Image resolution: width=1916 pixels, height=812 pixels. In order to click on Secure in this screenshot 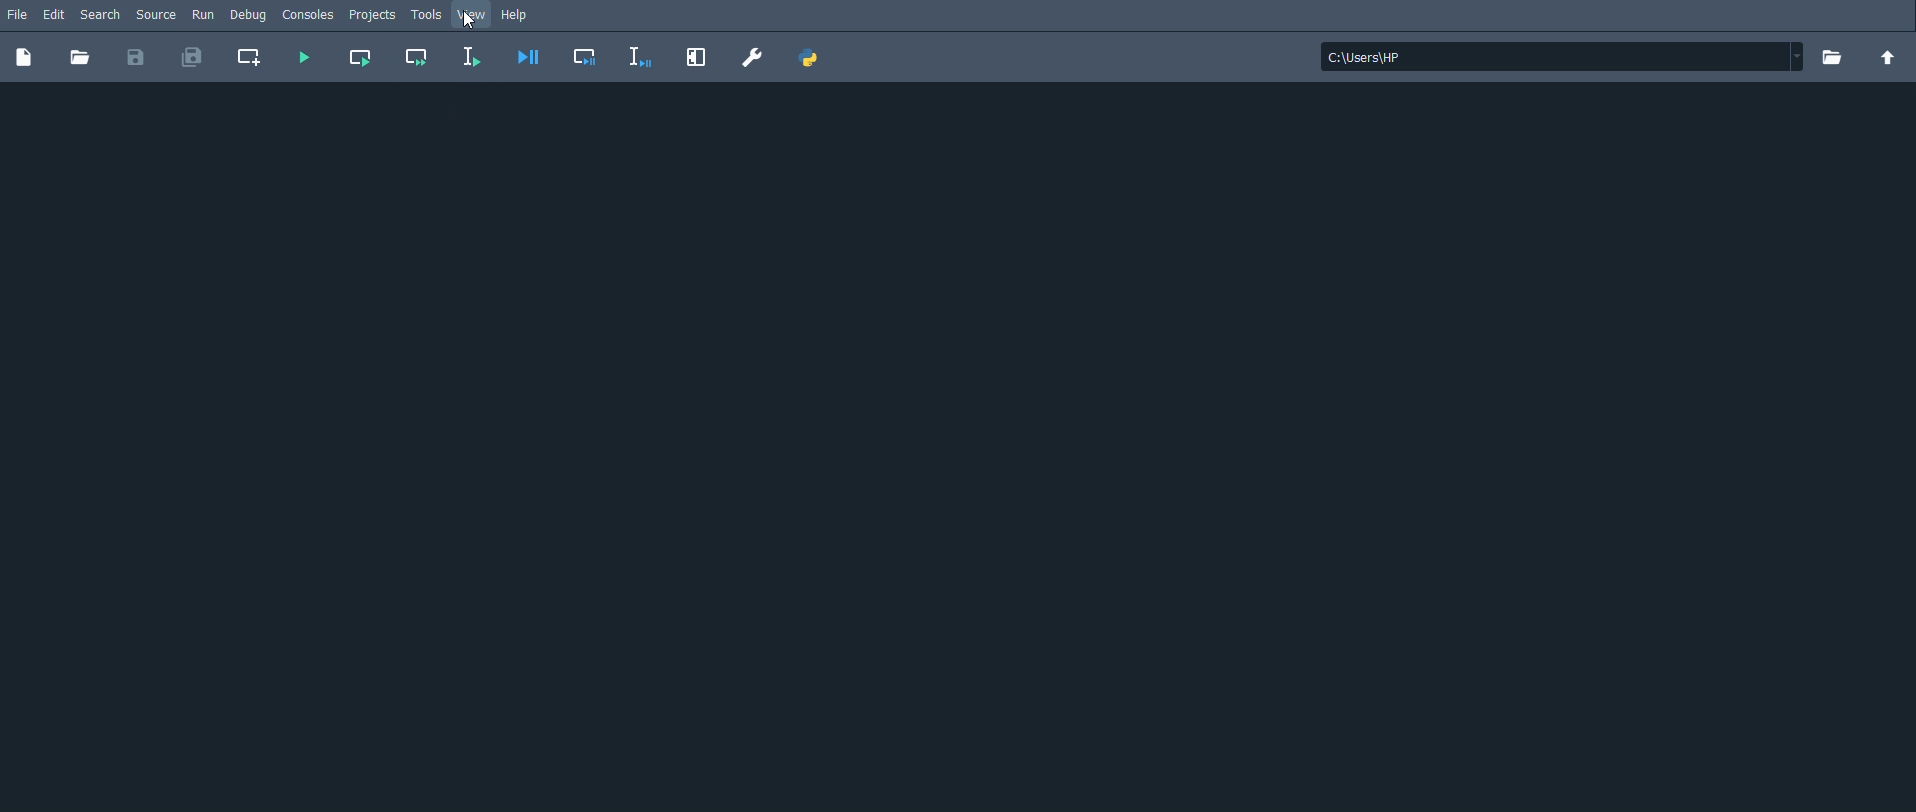, I will do `click(159, 15)`.